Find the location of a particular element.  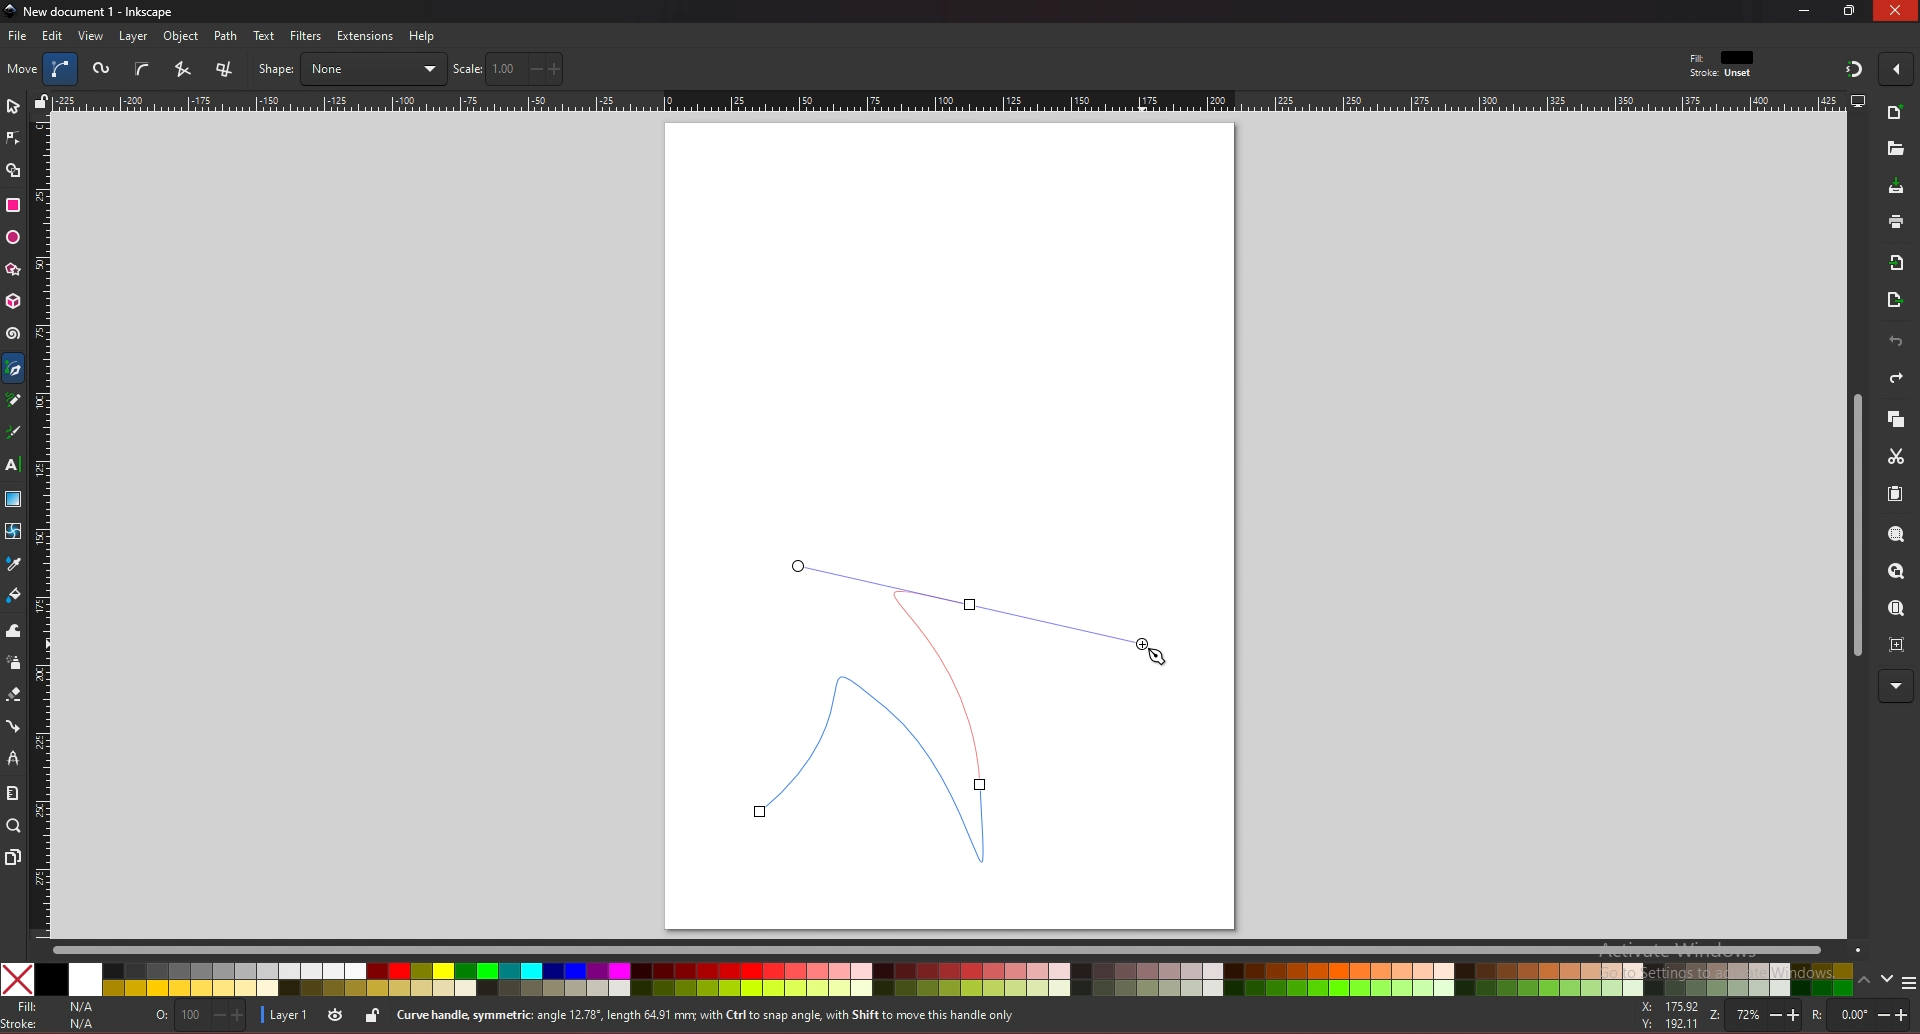

text is located at coordinates (264, 36).